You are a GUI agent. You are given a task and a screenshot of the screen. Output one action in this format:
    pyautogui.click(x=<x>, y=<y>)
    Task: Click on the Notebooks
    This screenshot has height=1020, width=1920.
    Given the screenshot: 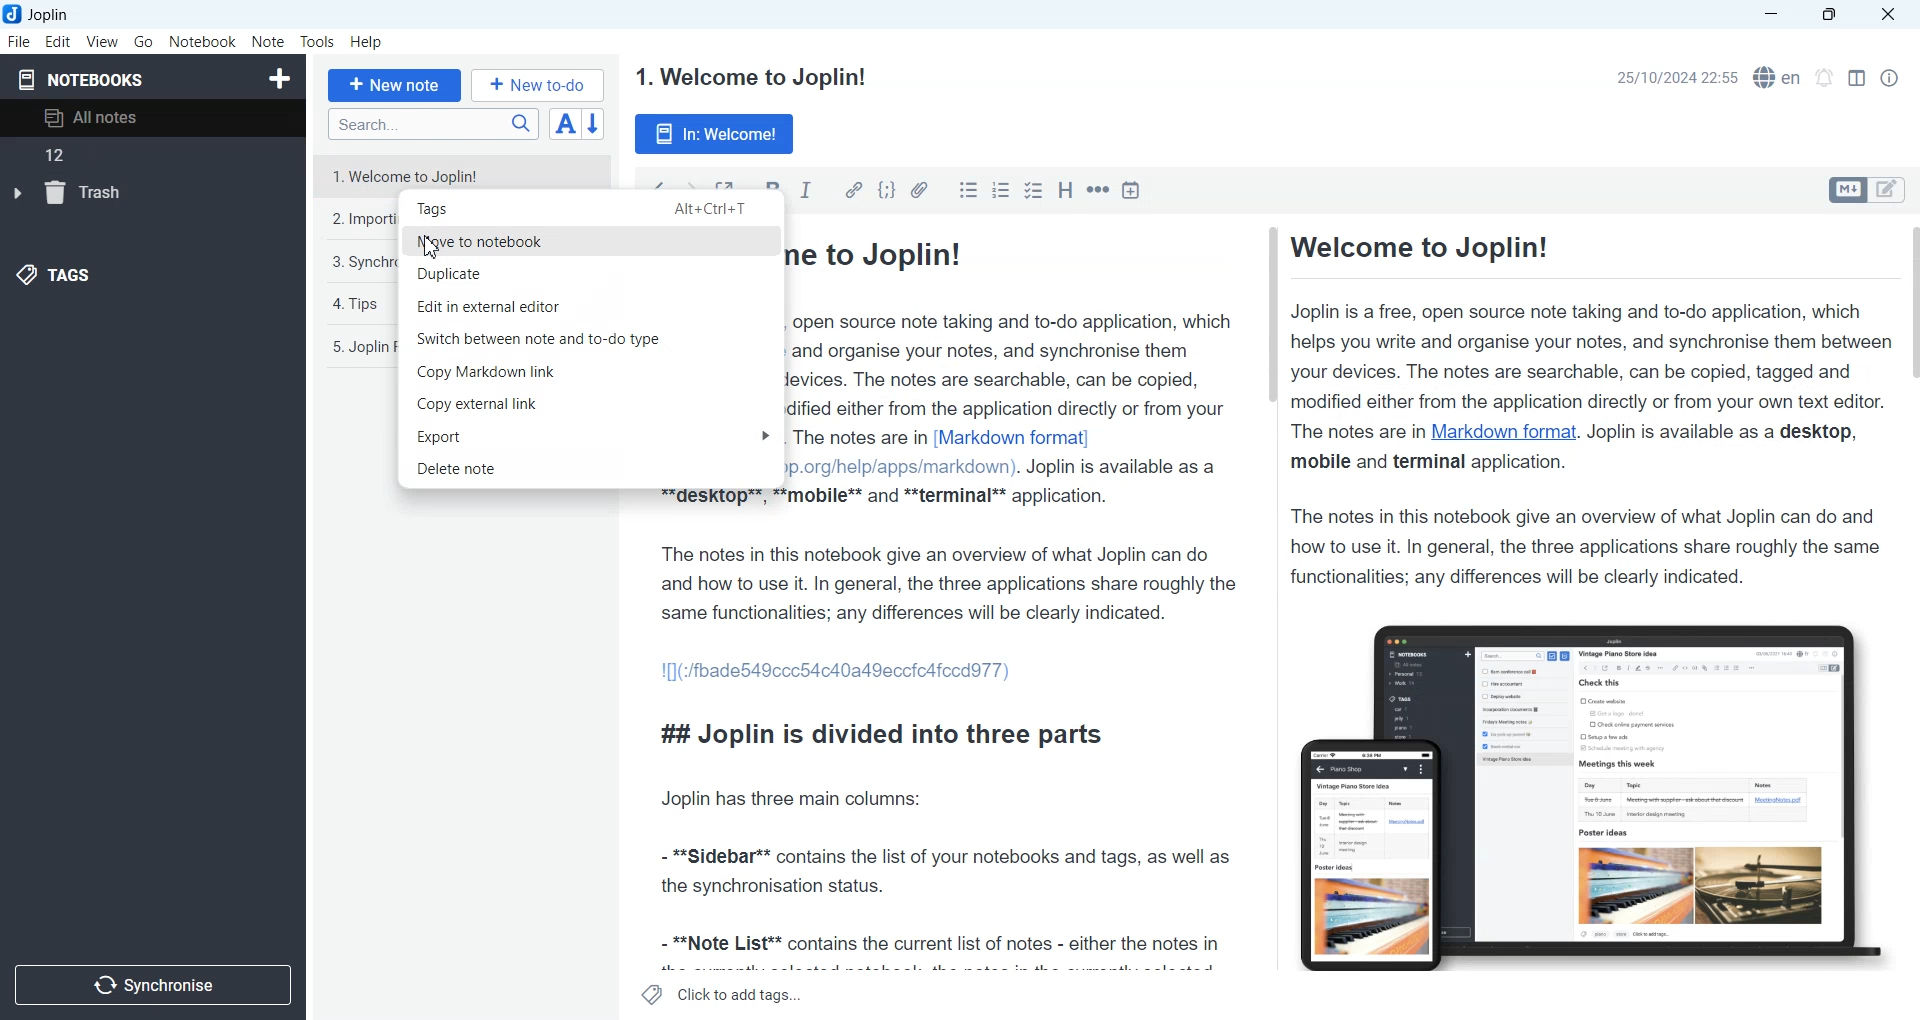 What is the action you would take?
    pyautogui.click(x=81, y=79)
    